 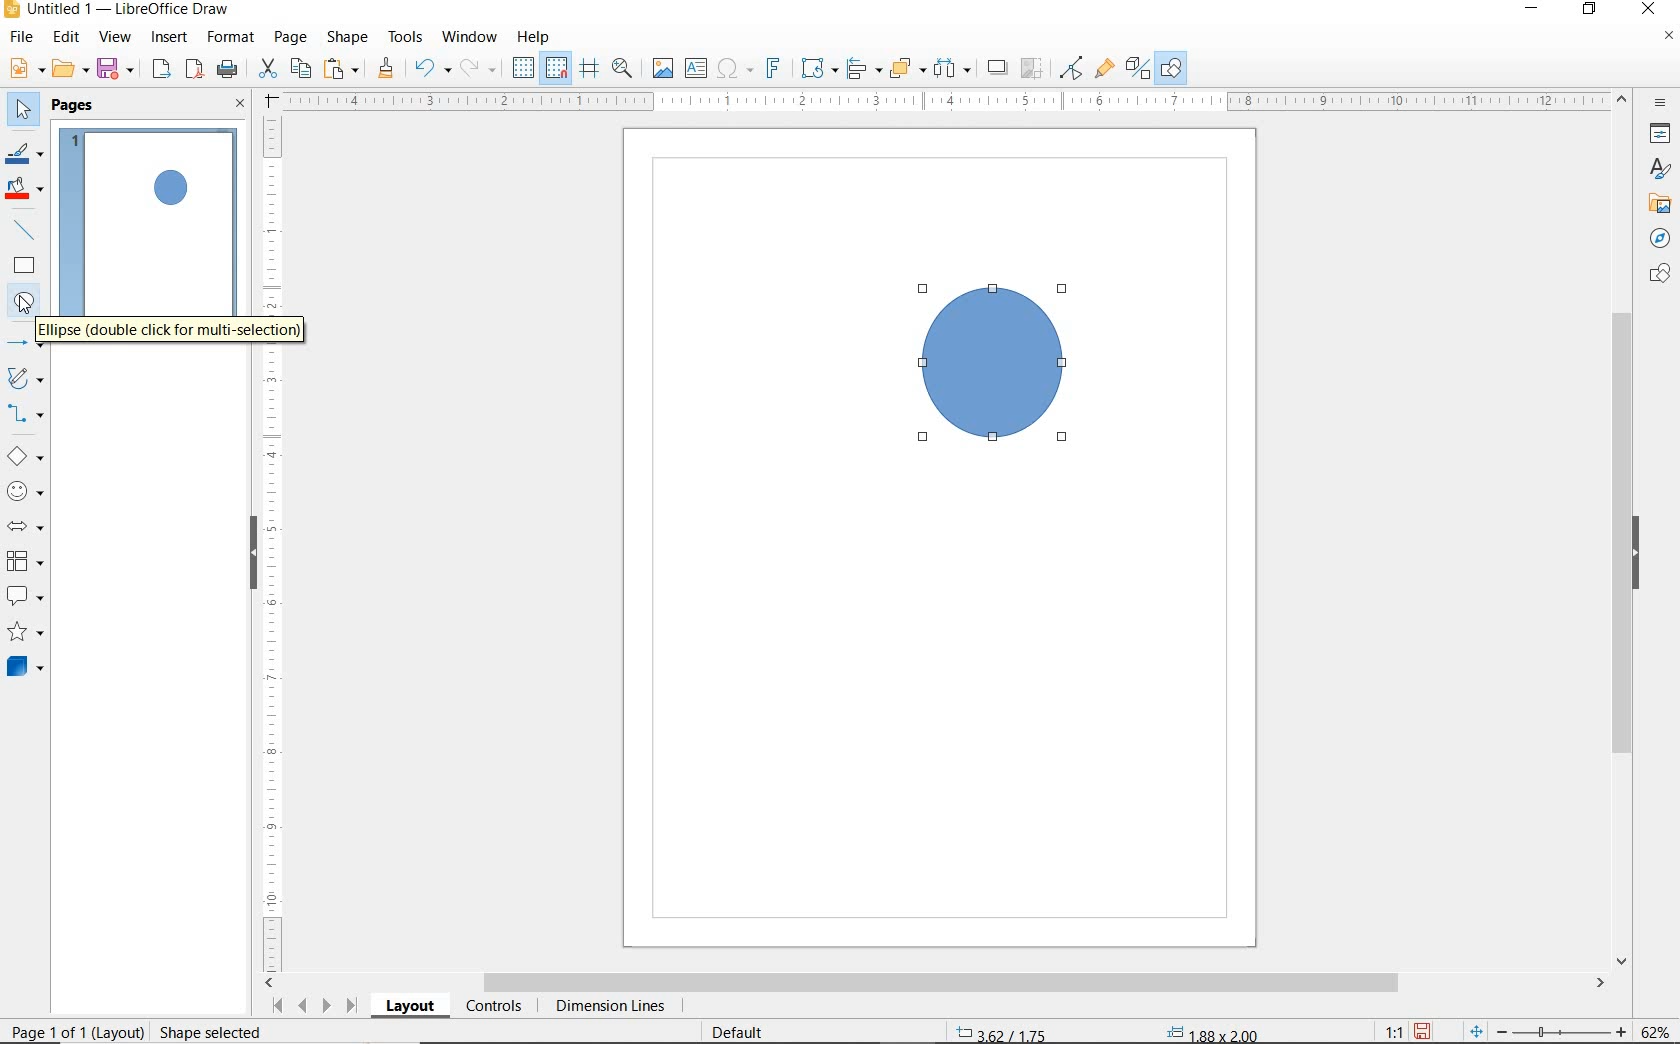 I want to click on WINDOW, so click(x=469, y=37).